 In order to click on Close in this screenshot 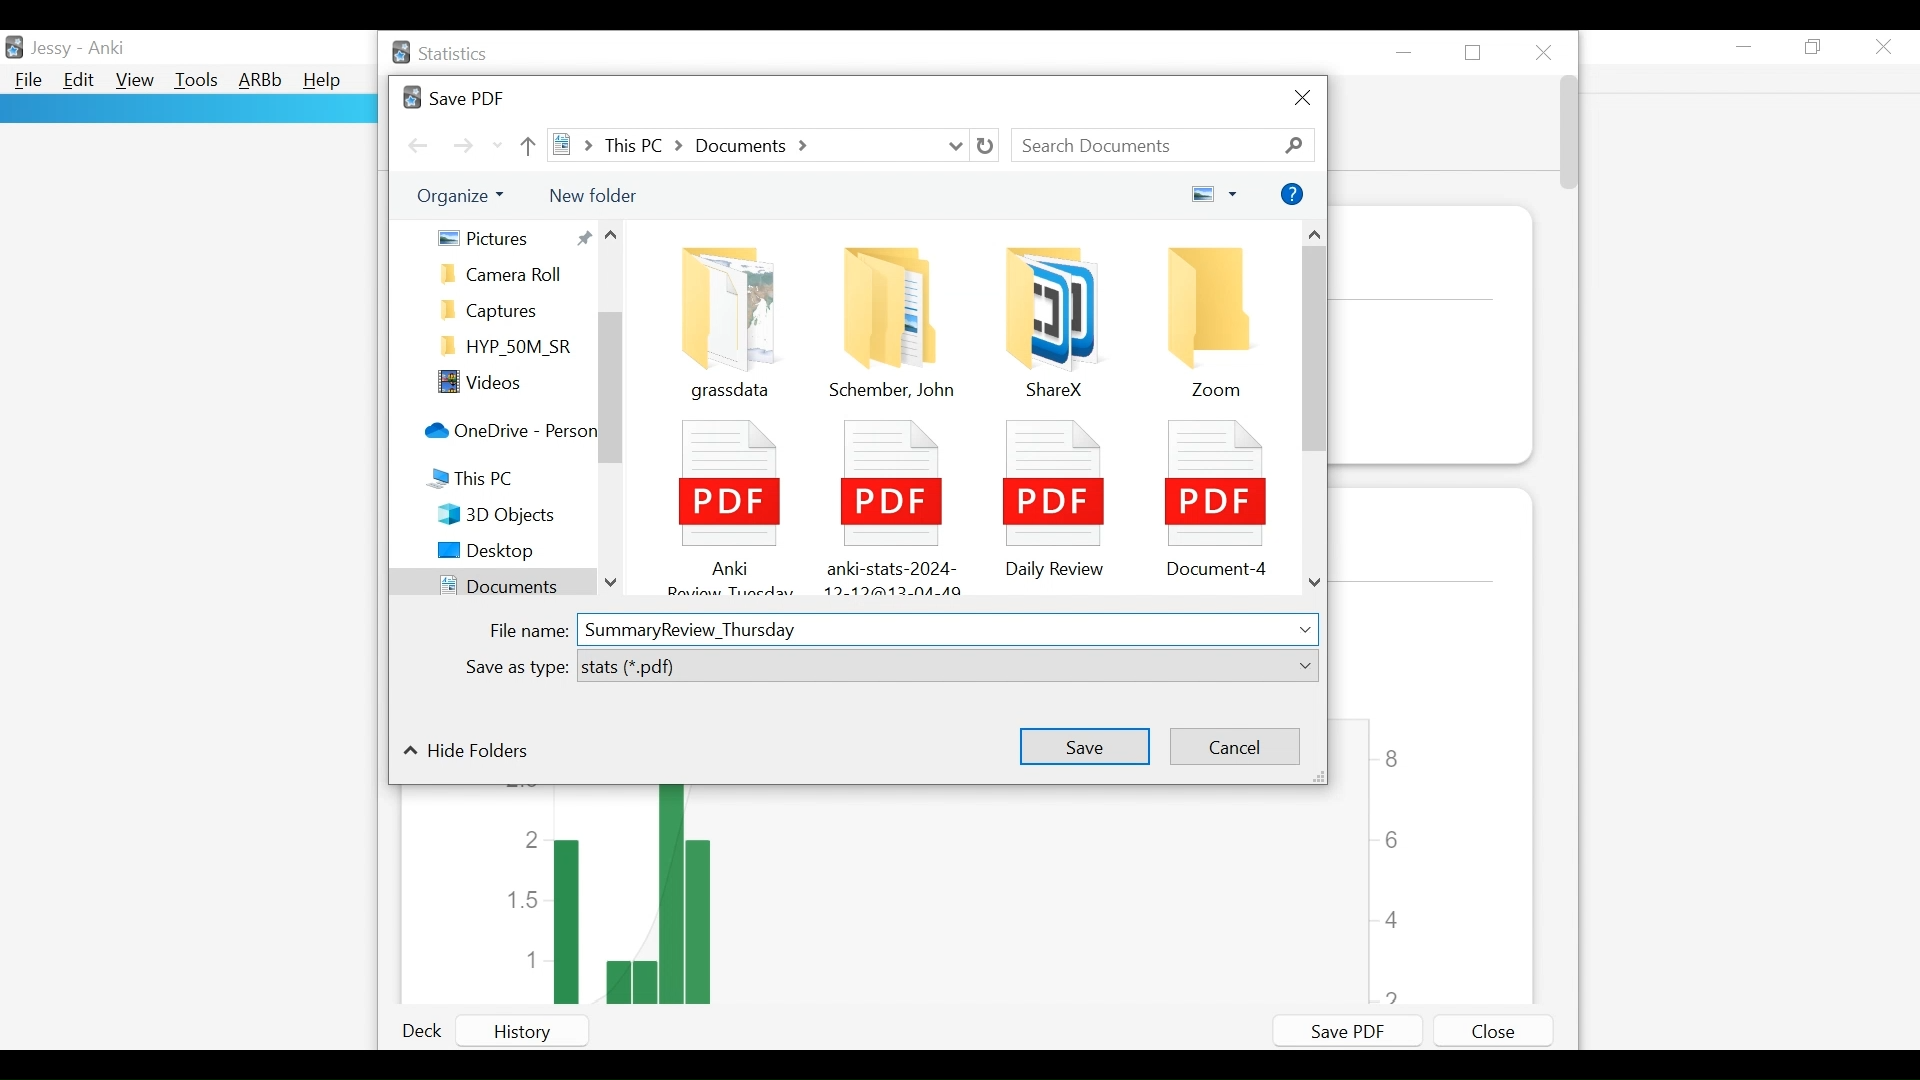, I will do `click(1492, 1031)`.